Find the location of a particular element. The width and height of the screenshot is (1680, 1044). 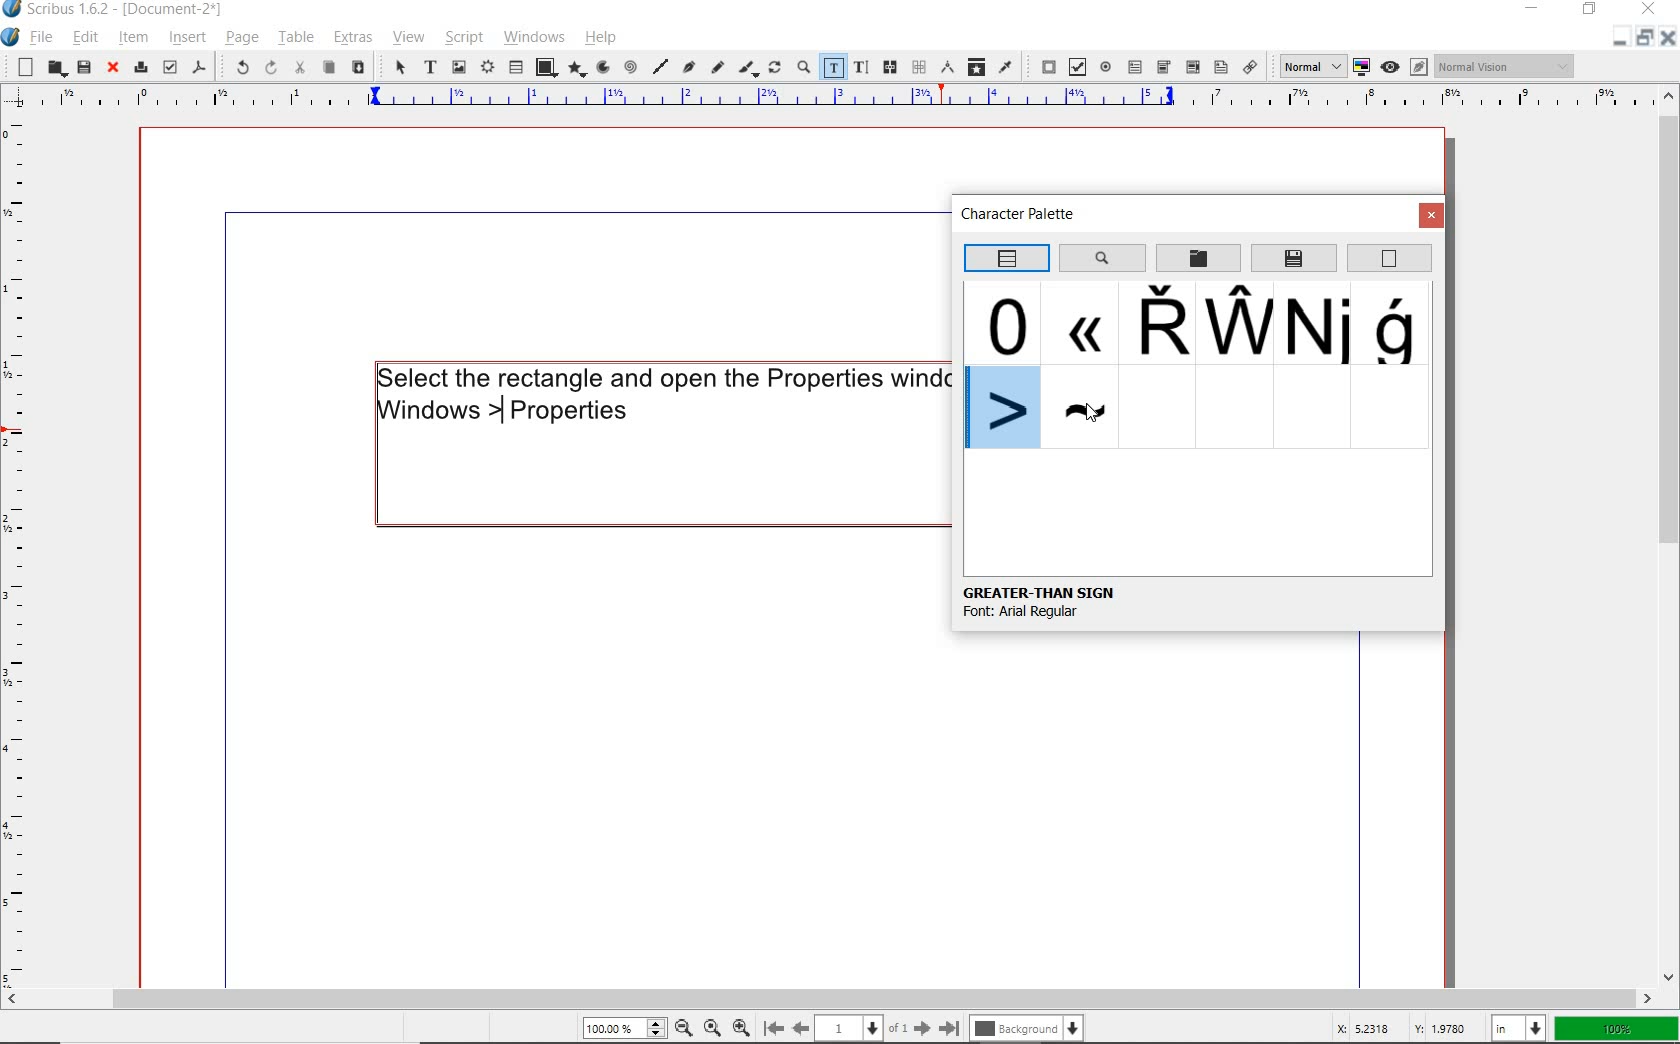

glyphs is located at coordinates (1155, 324).